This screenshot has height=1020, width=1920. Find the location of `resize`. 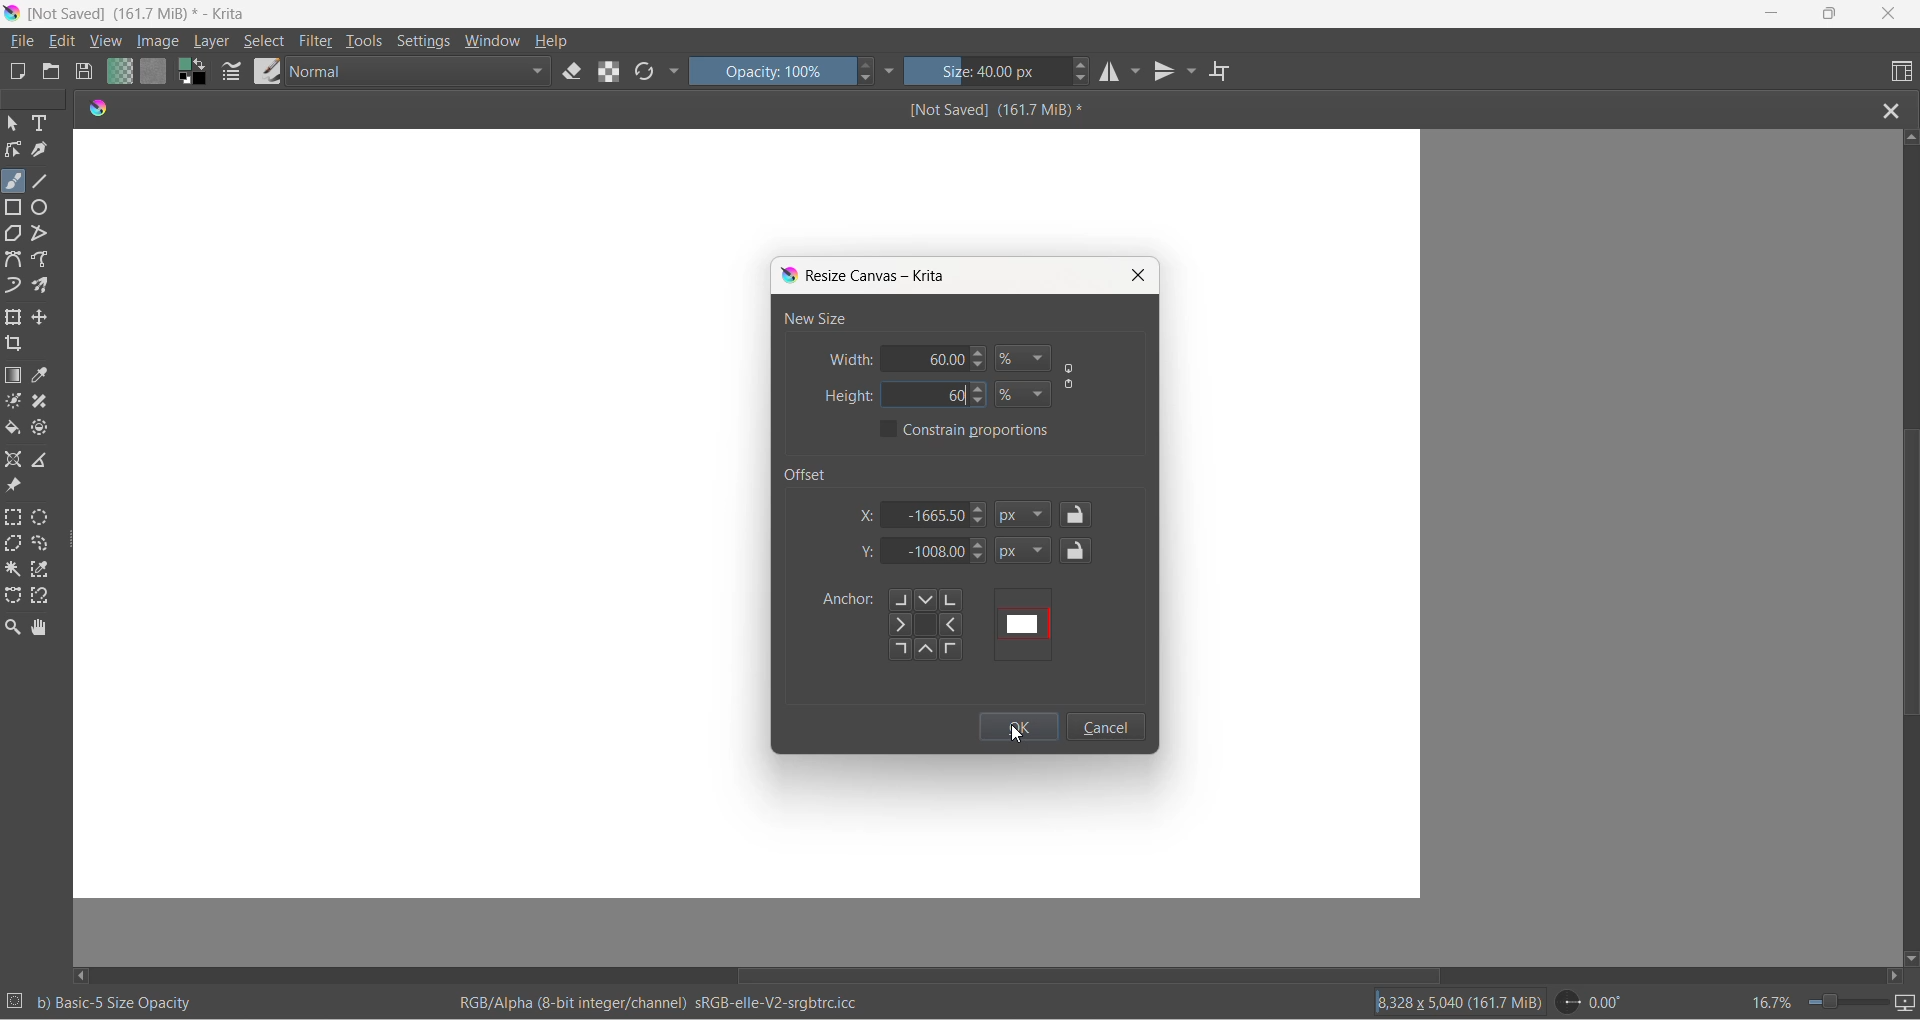

resize is located at coordinates (74, 544).